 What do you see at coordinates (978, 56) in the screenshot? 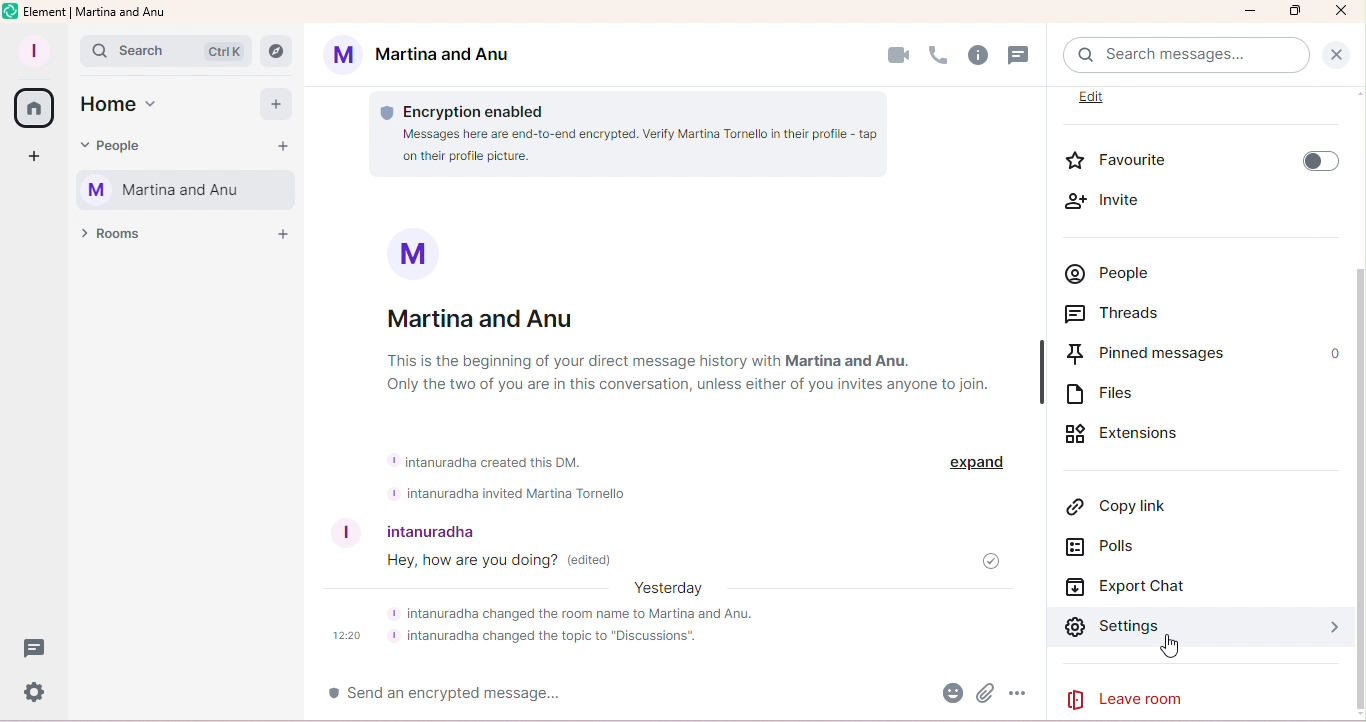
I see `Info` at bounding box center [978, 56].